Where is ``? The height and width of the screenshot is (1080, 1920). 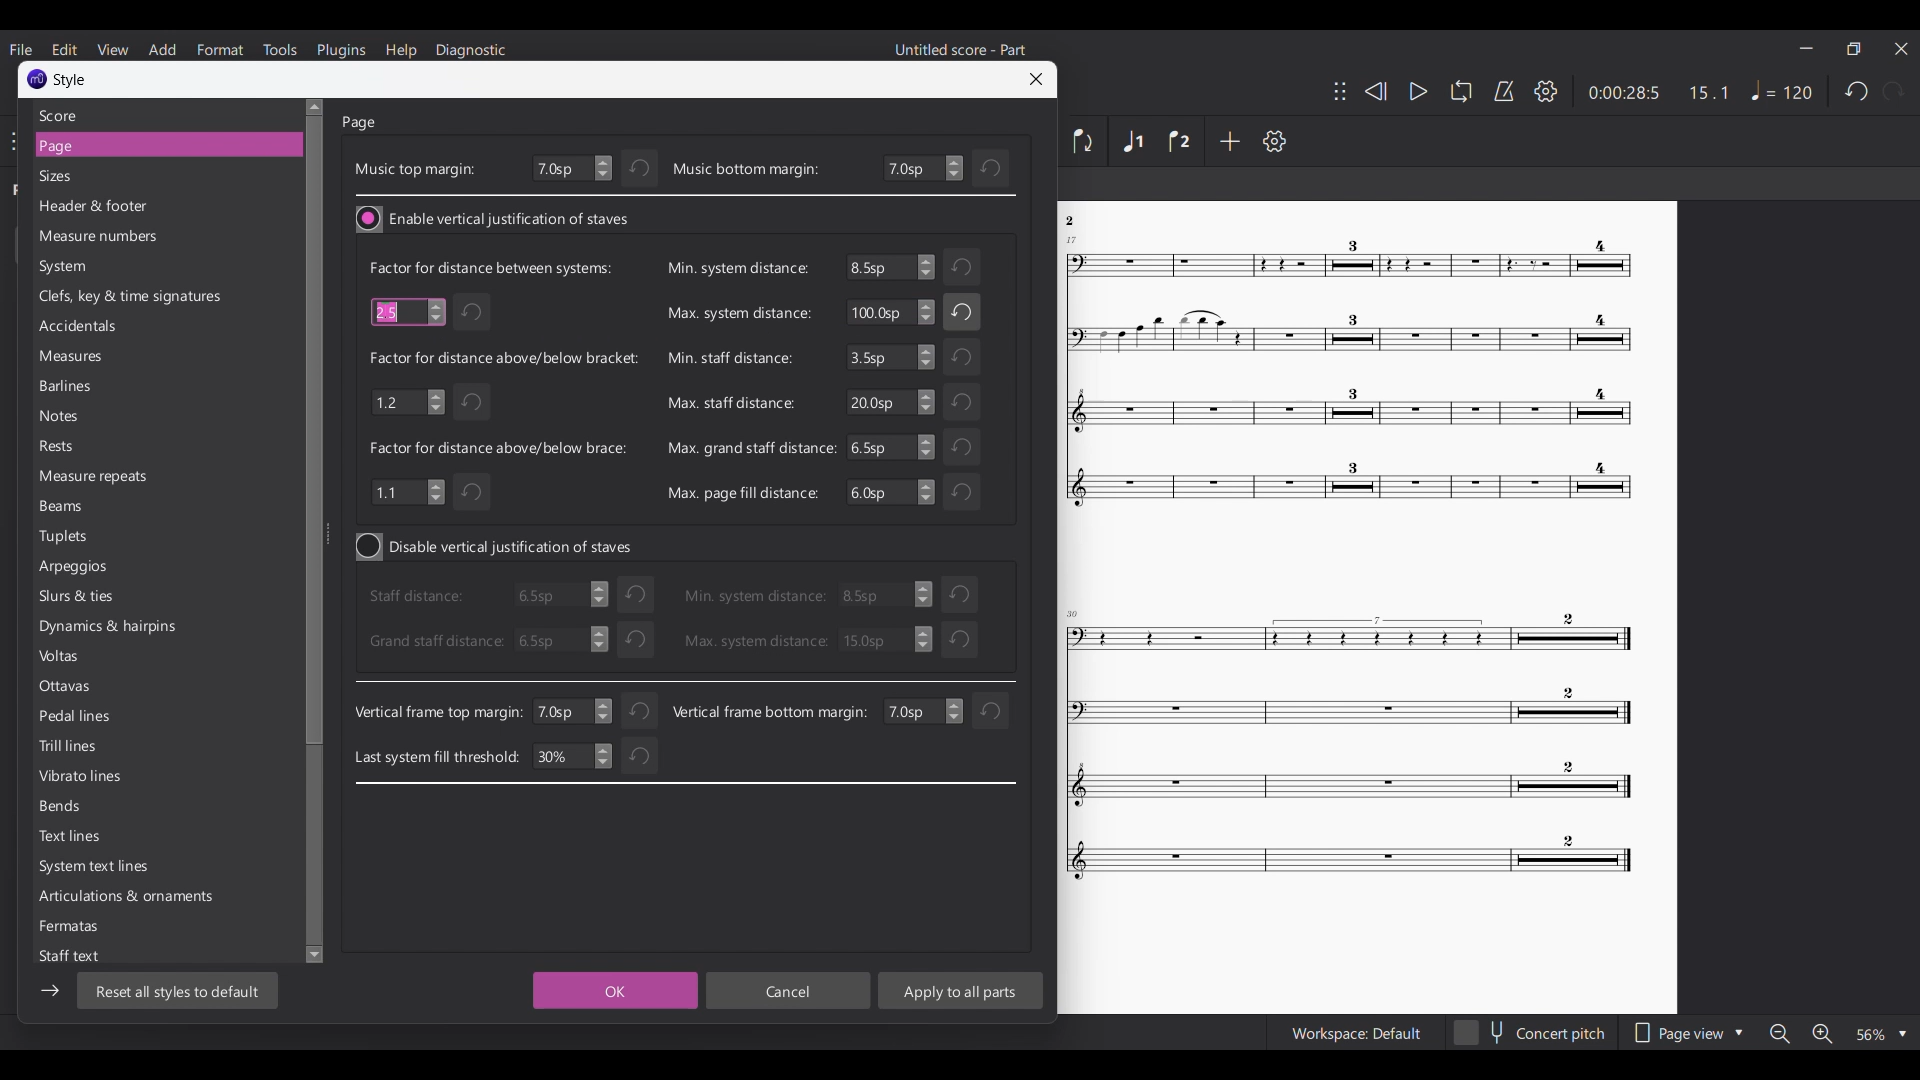
 is located at coordinates (1347, 752).